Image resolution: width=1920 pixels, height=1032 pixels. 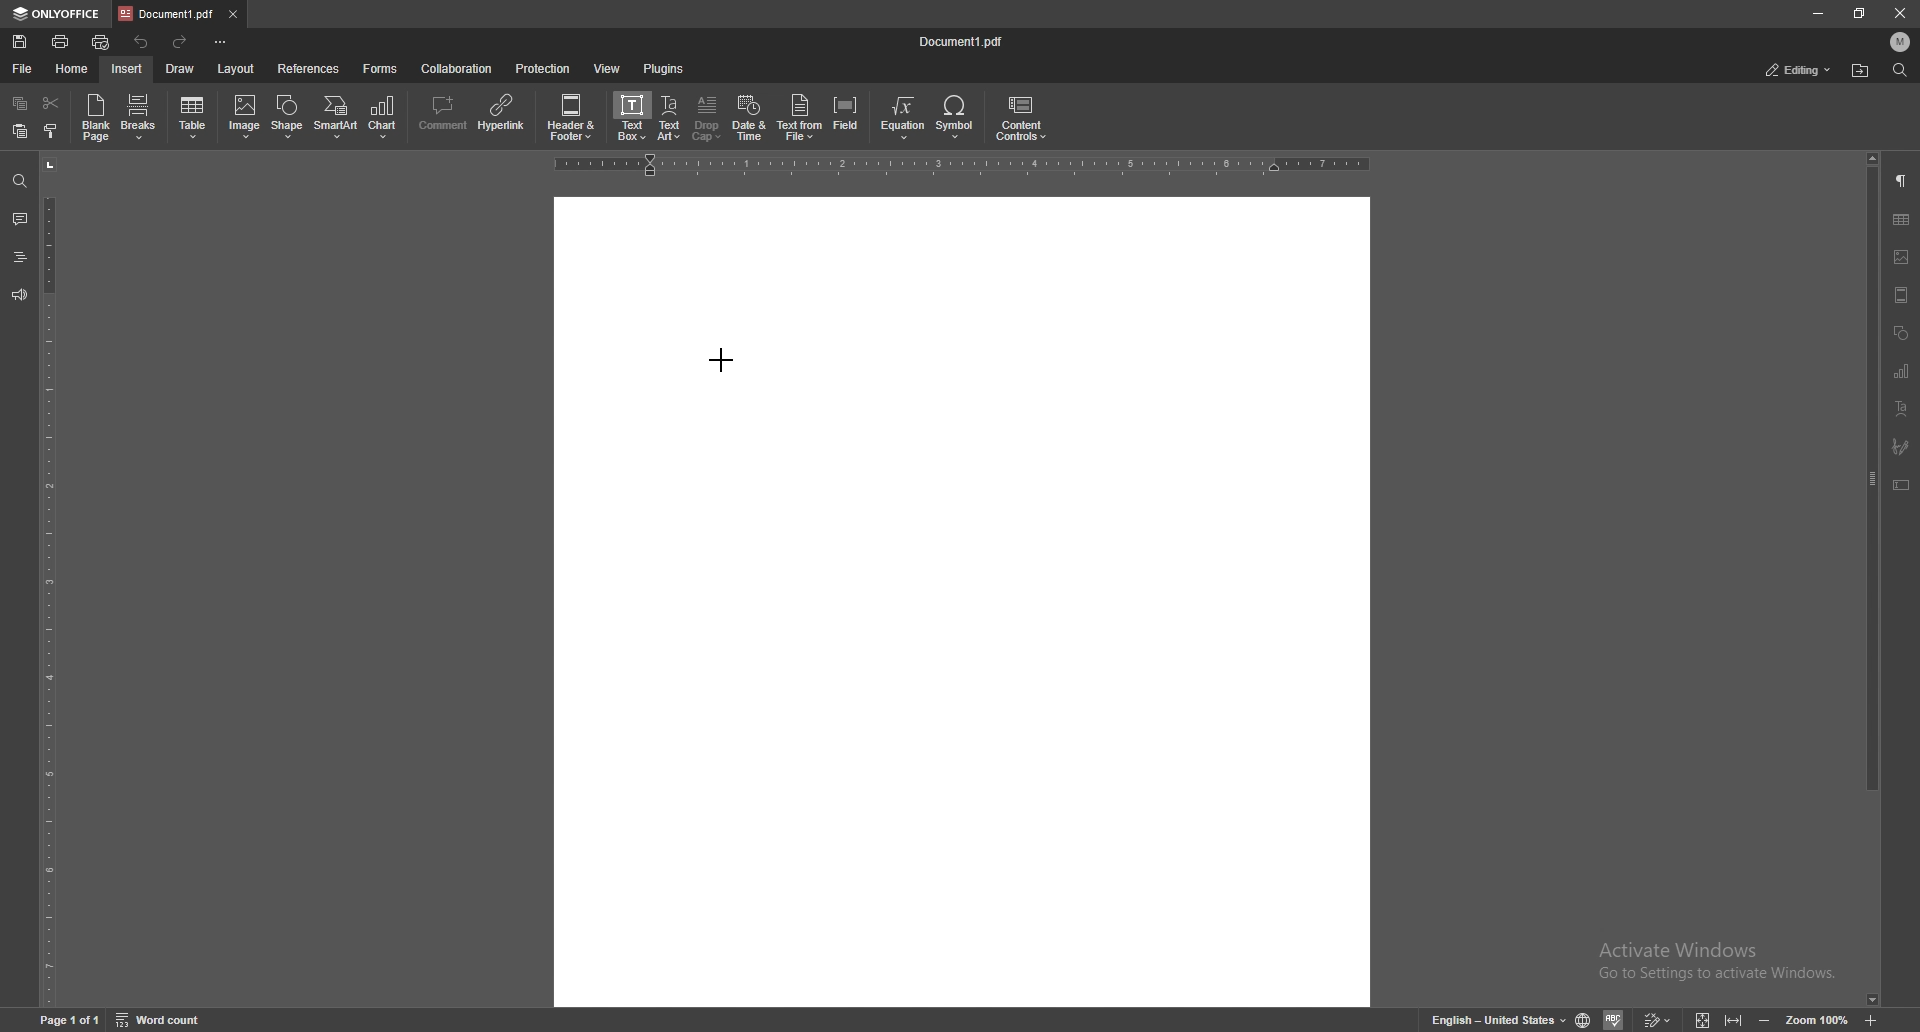 What do you see at coordinates (139, 117) in the screenshot?
I see `breaks` at bounding box center [139, 117].